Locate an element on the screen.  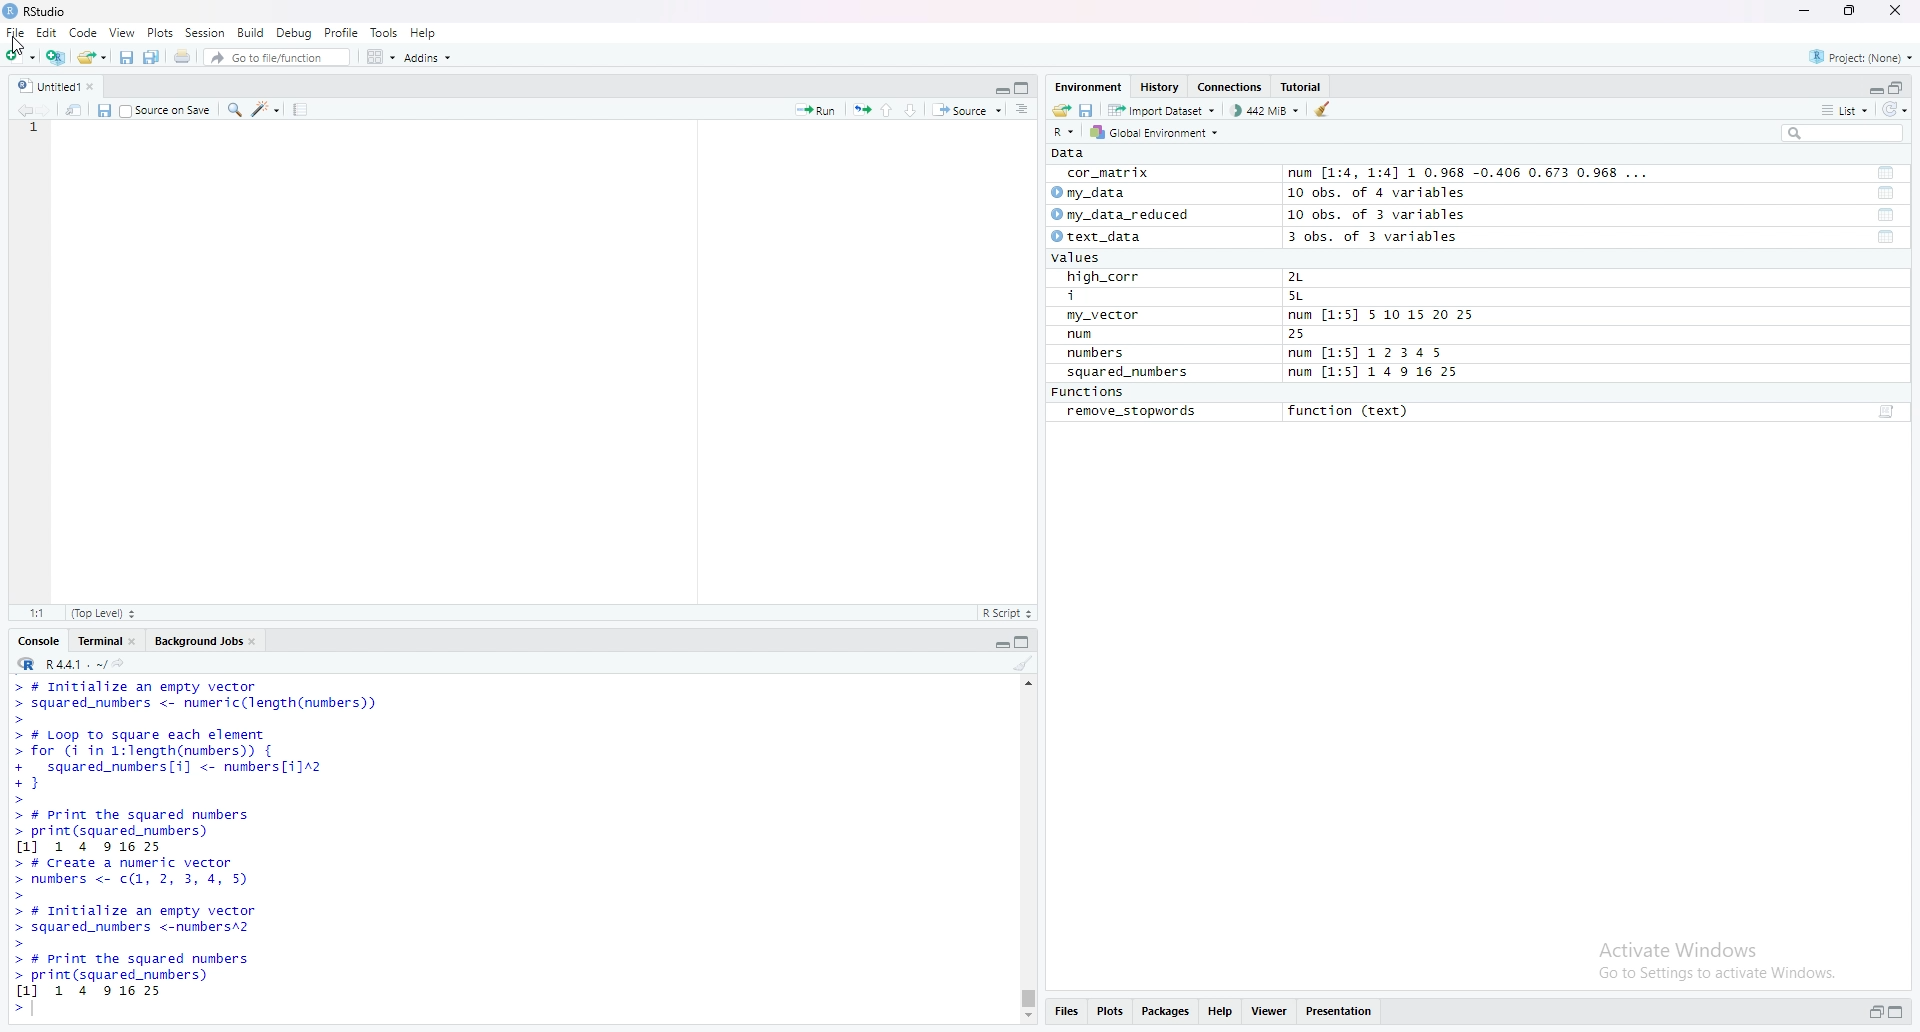
maximize is located at coordinates (1899, 1011).